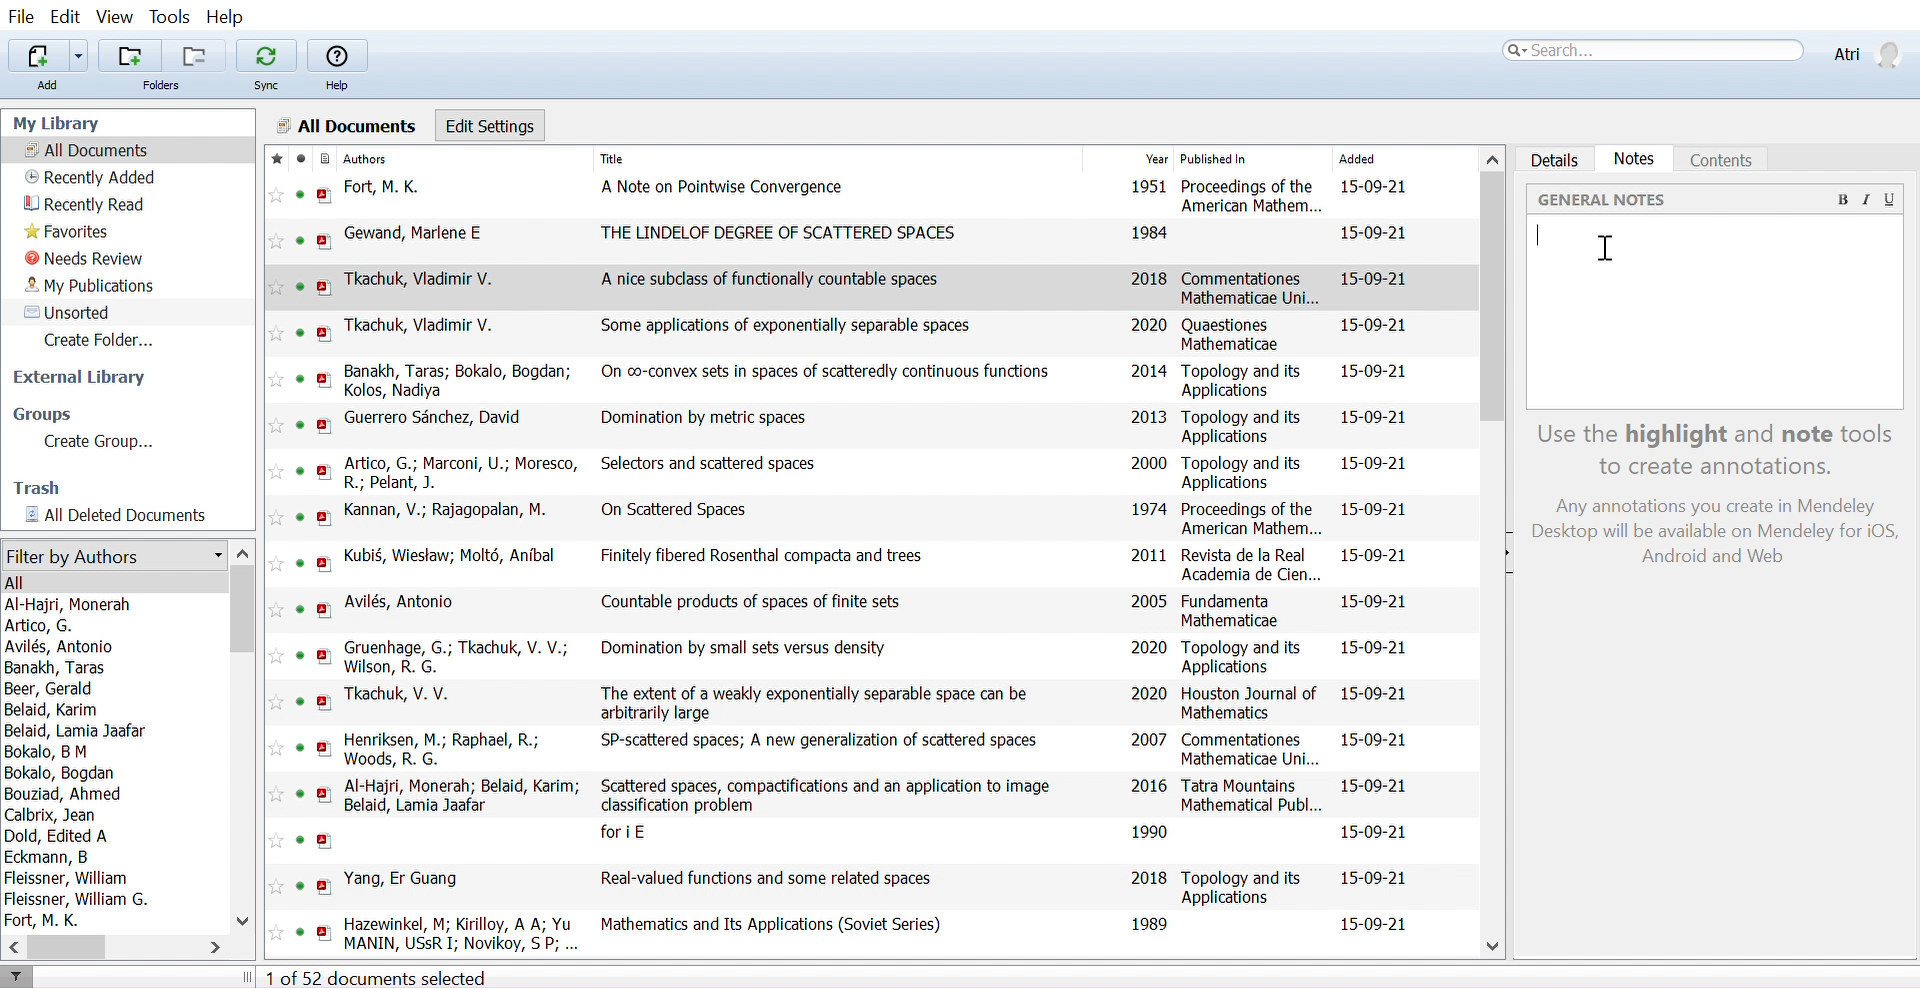 This screenshot has width=1920, height=988. What do you see at coordinates (1241, 427) in the screenshot?
I see `Topology and its Applications` at bounding box center [1241, 427].